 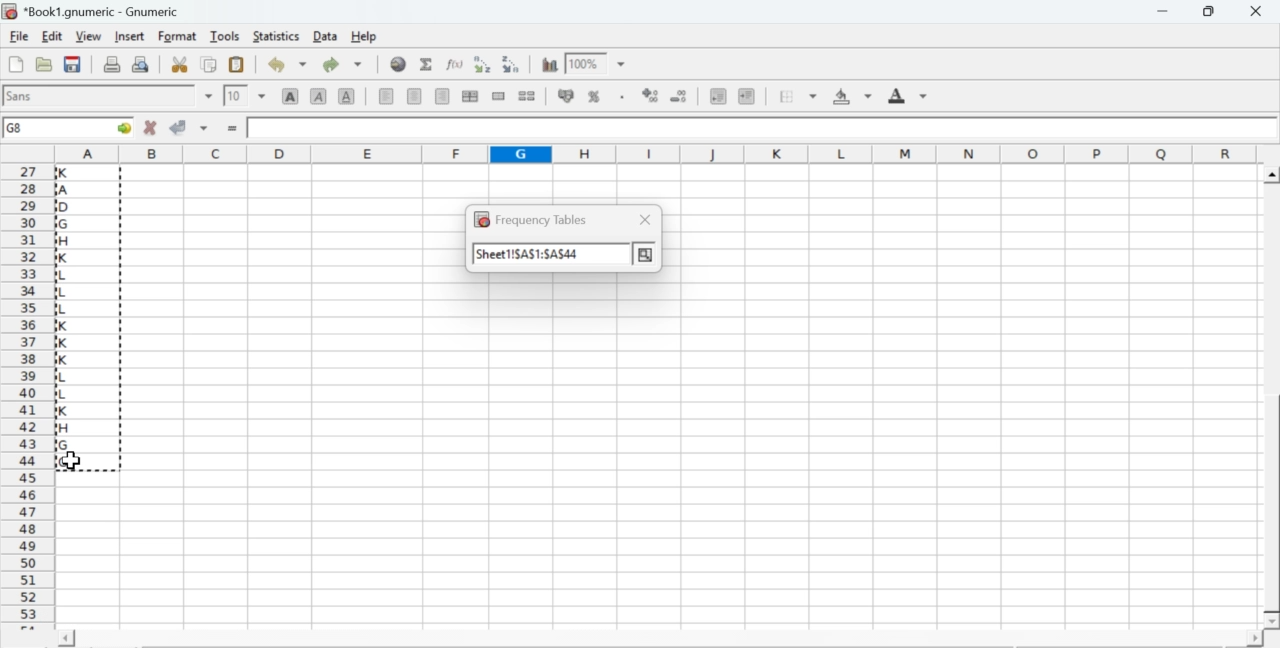 What do you see at coordinates (470, 96) in the screenshot?
I see `center horizontally` at bounding box center [470, 96].